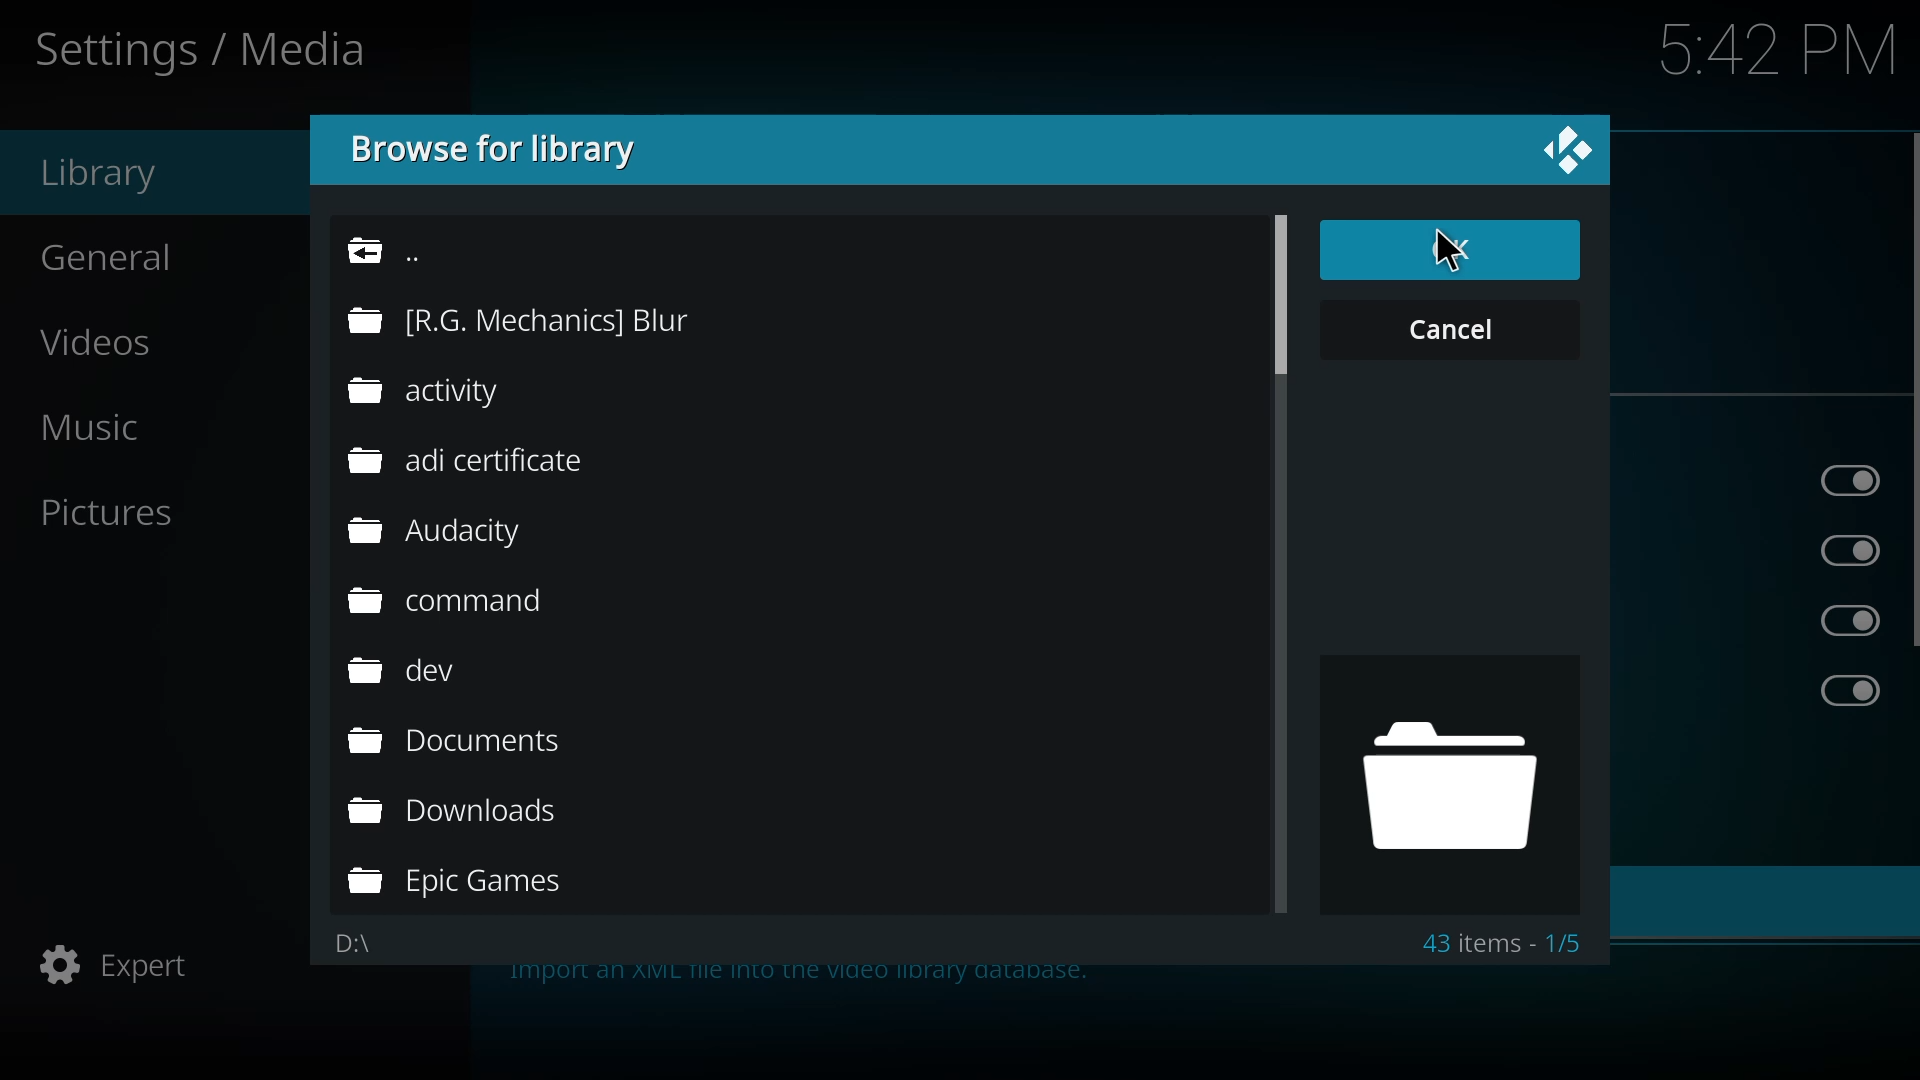 Image resolution: width=1920 pixels, height=1080 pixels. What do you see at coordinates (446, 392) in the screenshot?
I see `folder` at bounding box center [446, 392].